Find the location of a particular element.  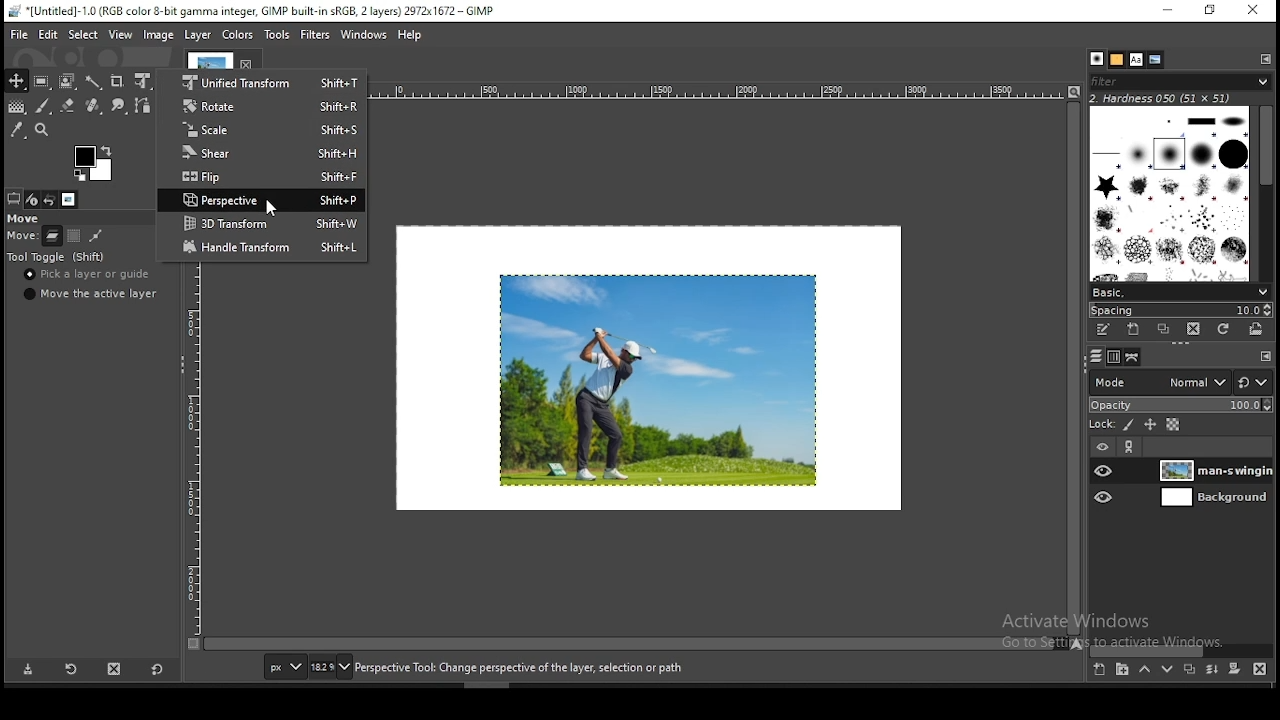

move is located at coordinates (20, 236).